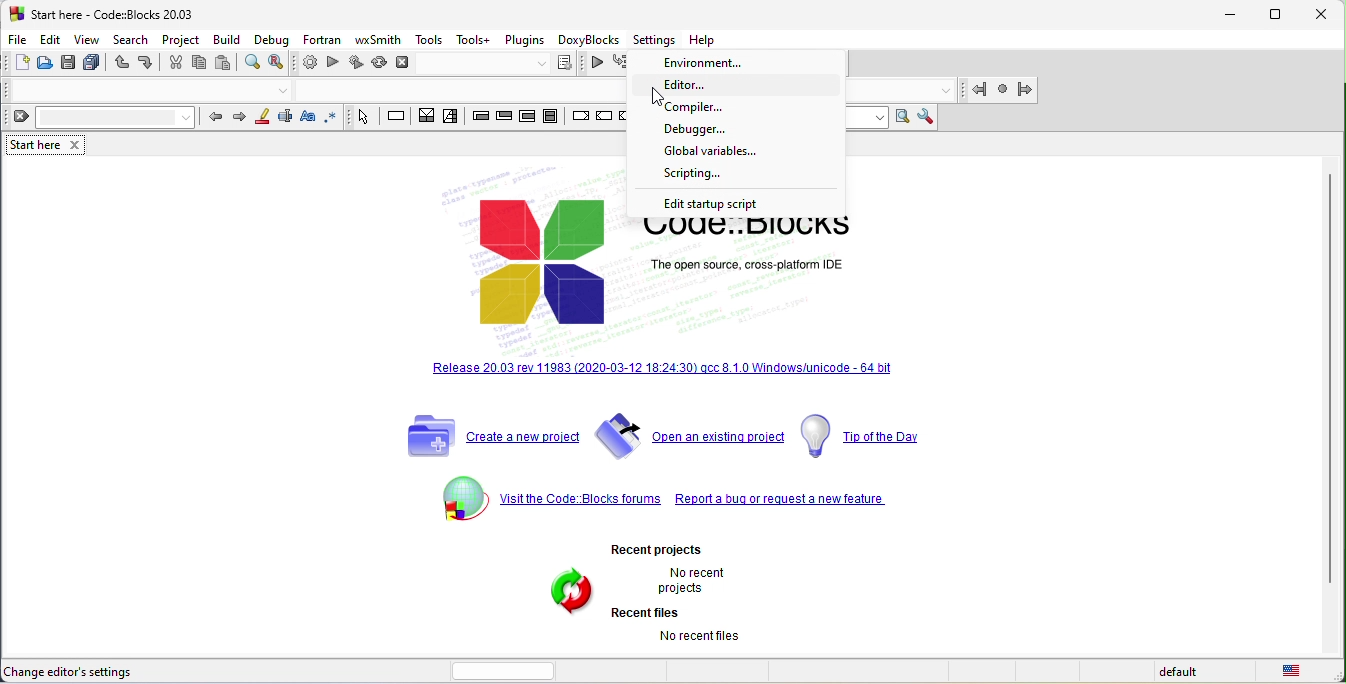 The height and width of the screenshot is (684, 1346). Describe the element at coordinates (218, 117) in the screenshot. I see `prev` at that location.